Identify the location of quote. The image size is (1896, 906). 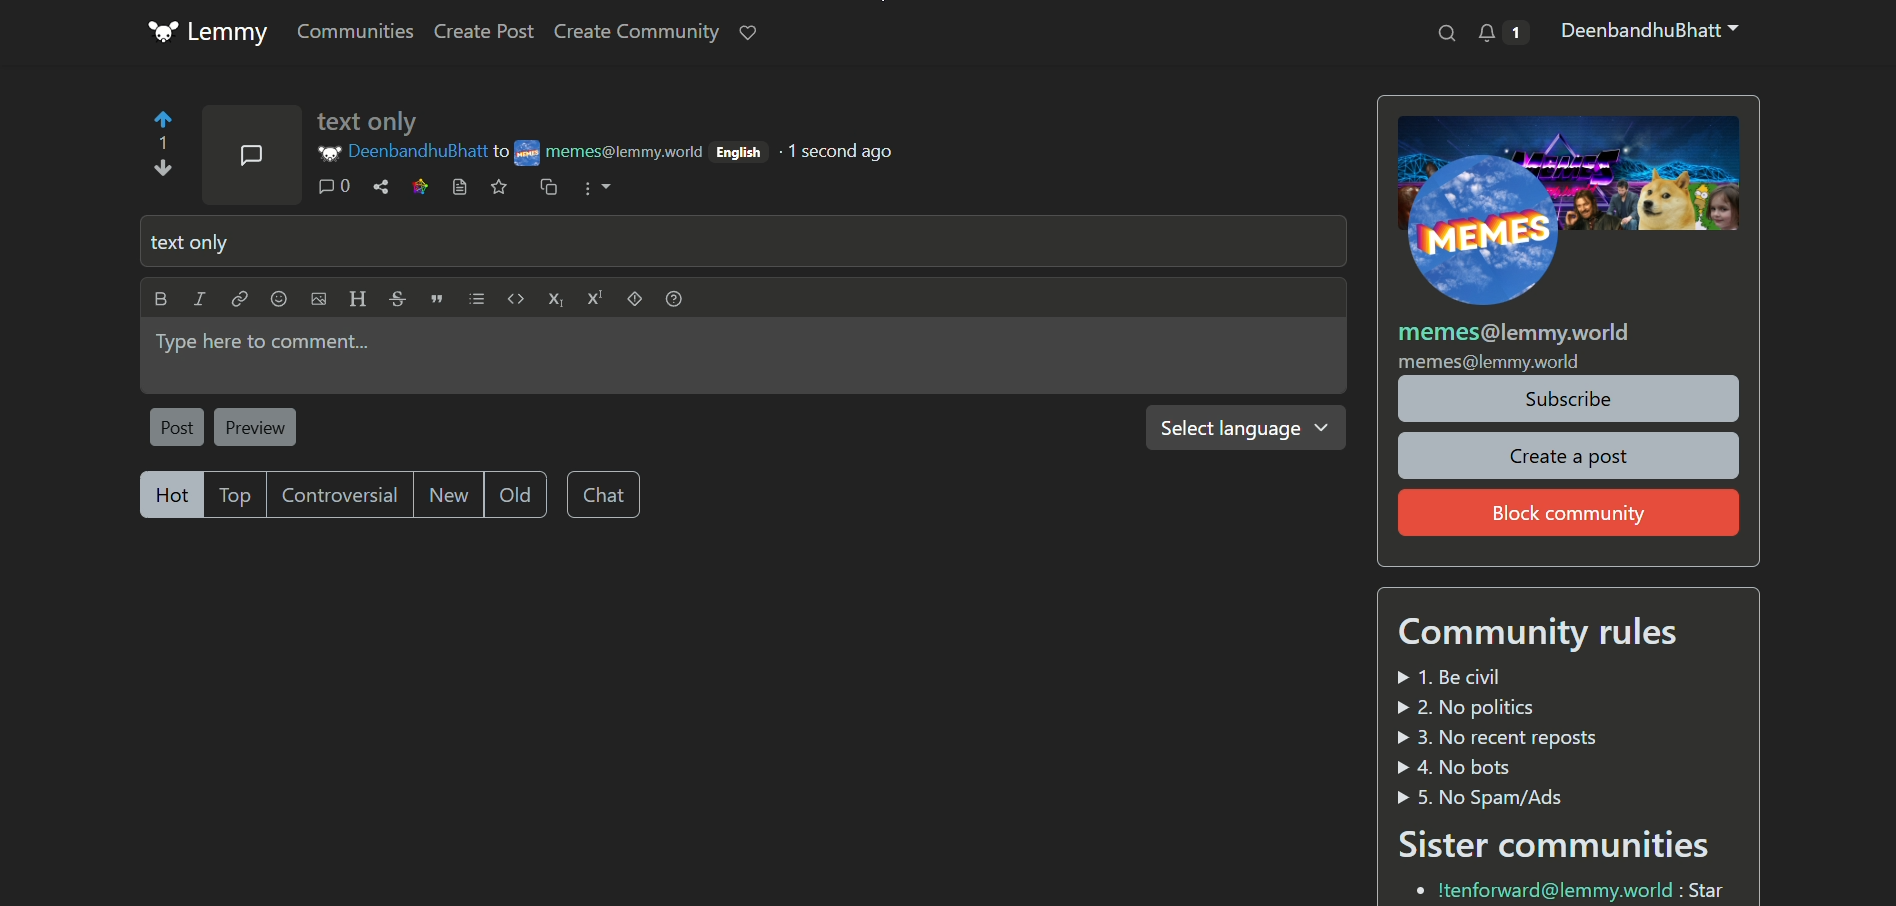
(433, 299).